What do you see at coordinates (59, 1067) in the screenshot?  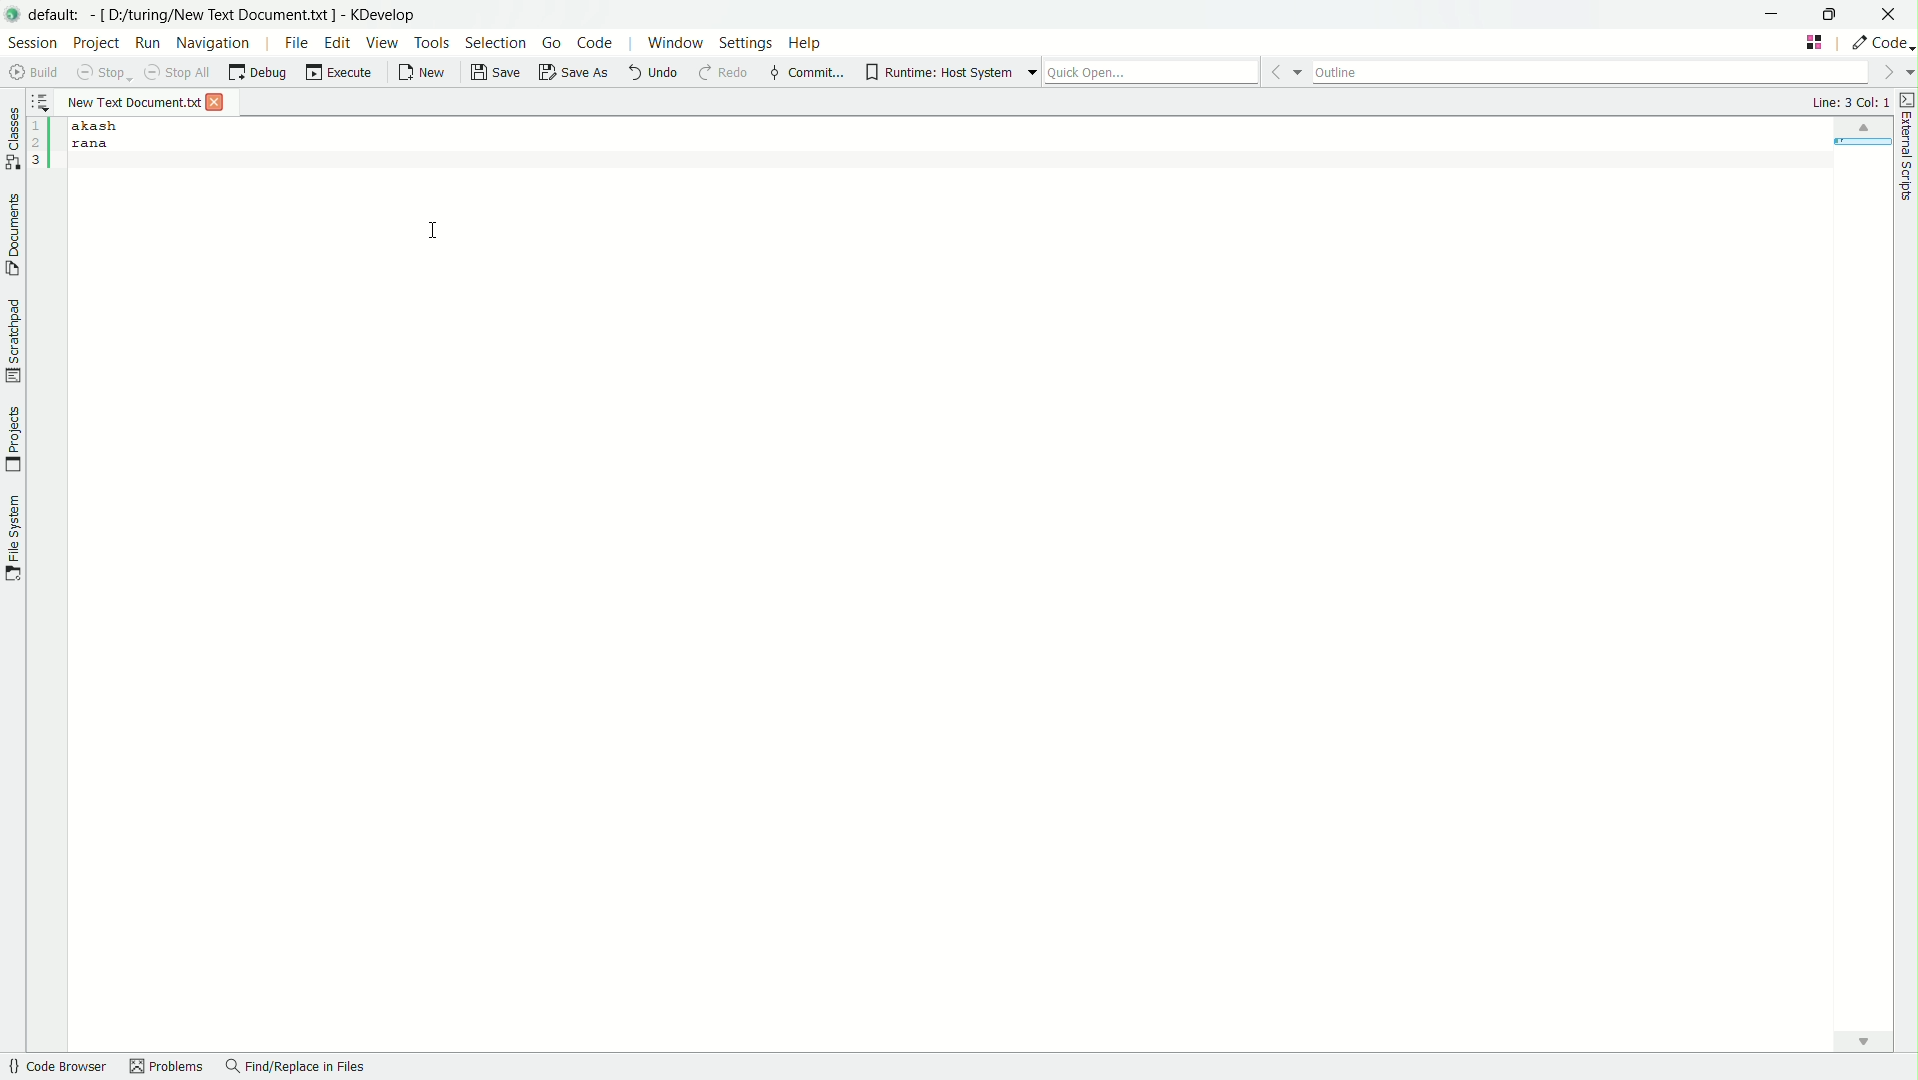 I see `code browser` at bounding box center [59, 1067].